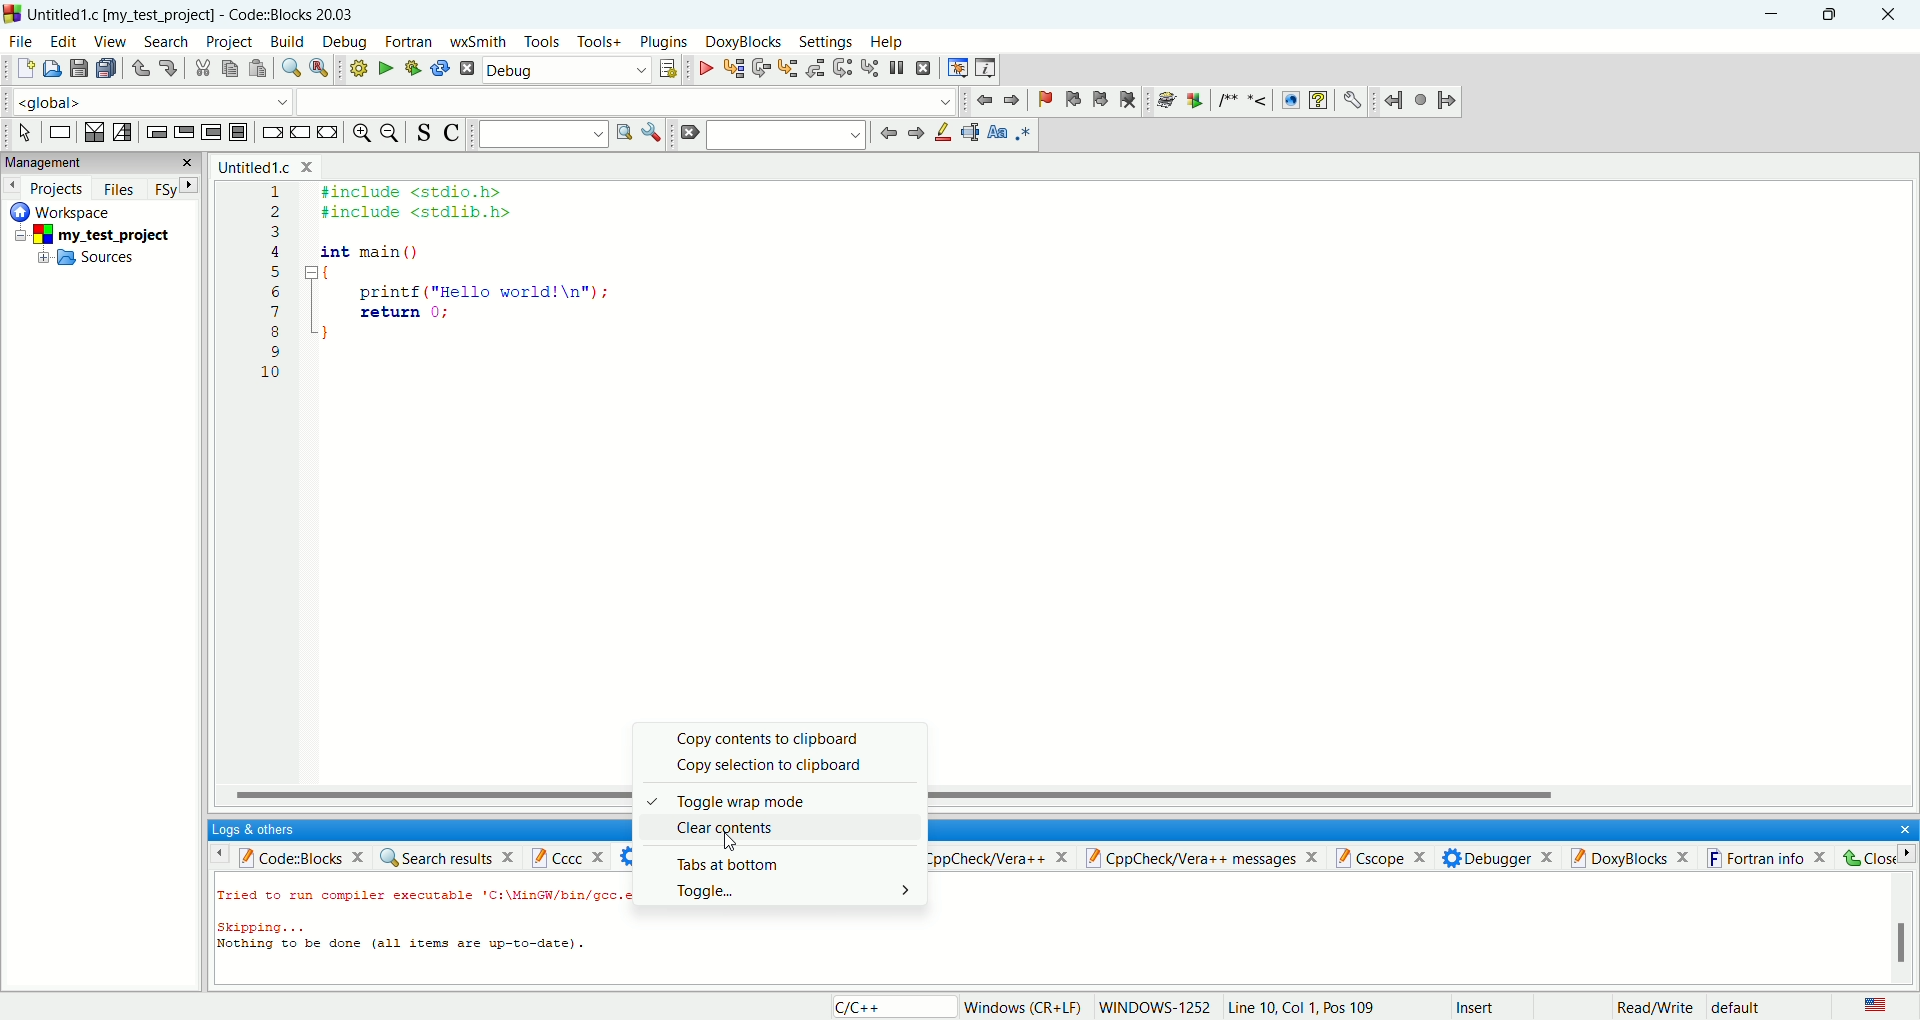 The width and height of the screenshot is (1920, 1020). What do you see at coordinates (843, 67) in the screenshot?
I see `next instruction` at bounding box center [843, 67].